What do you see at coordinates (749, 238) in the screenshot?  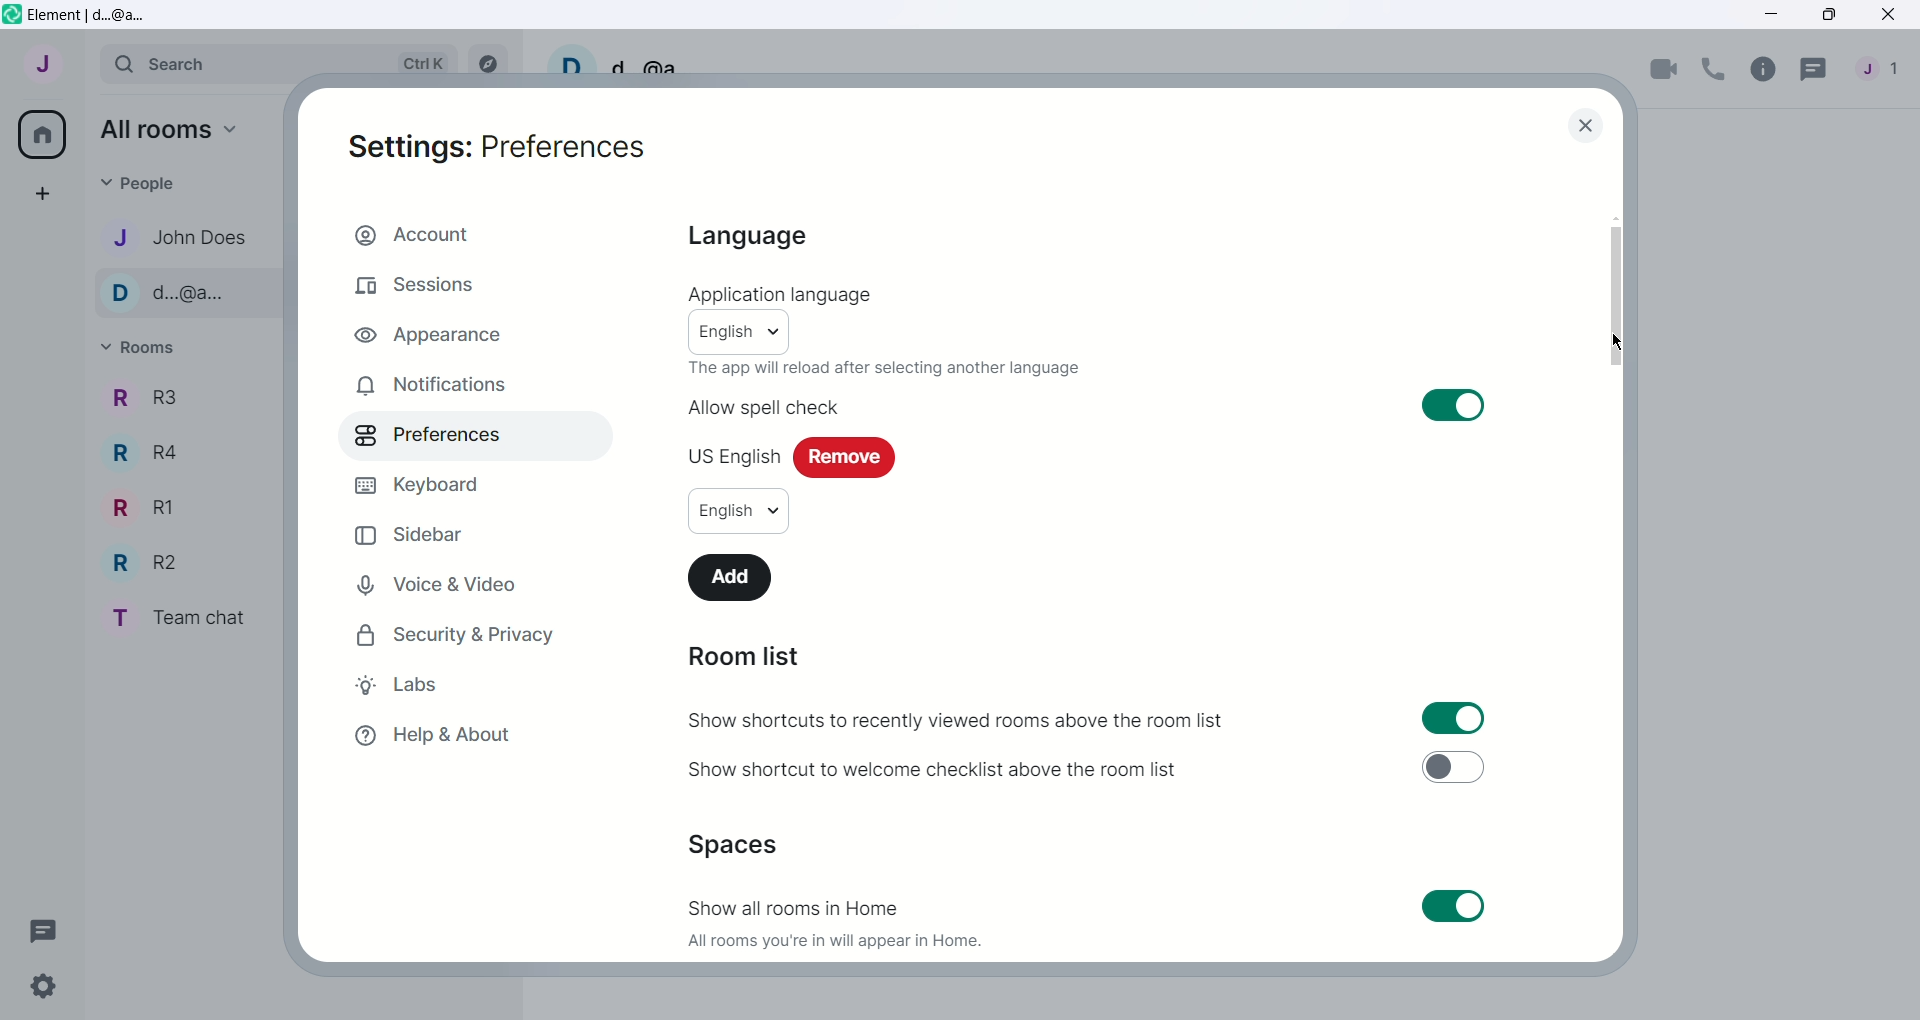 I see `Language` at bounding box center [749, 238].